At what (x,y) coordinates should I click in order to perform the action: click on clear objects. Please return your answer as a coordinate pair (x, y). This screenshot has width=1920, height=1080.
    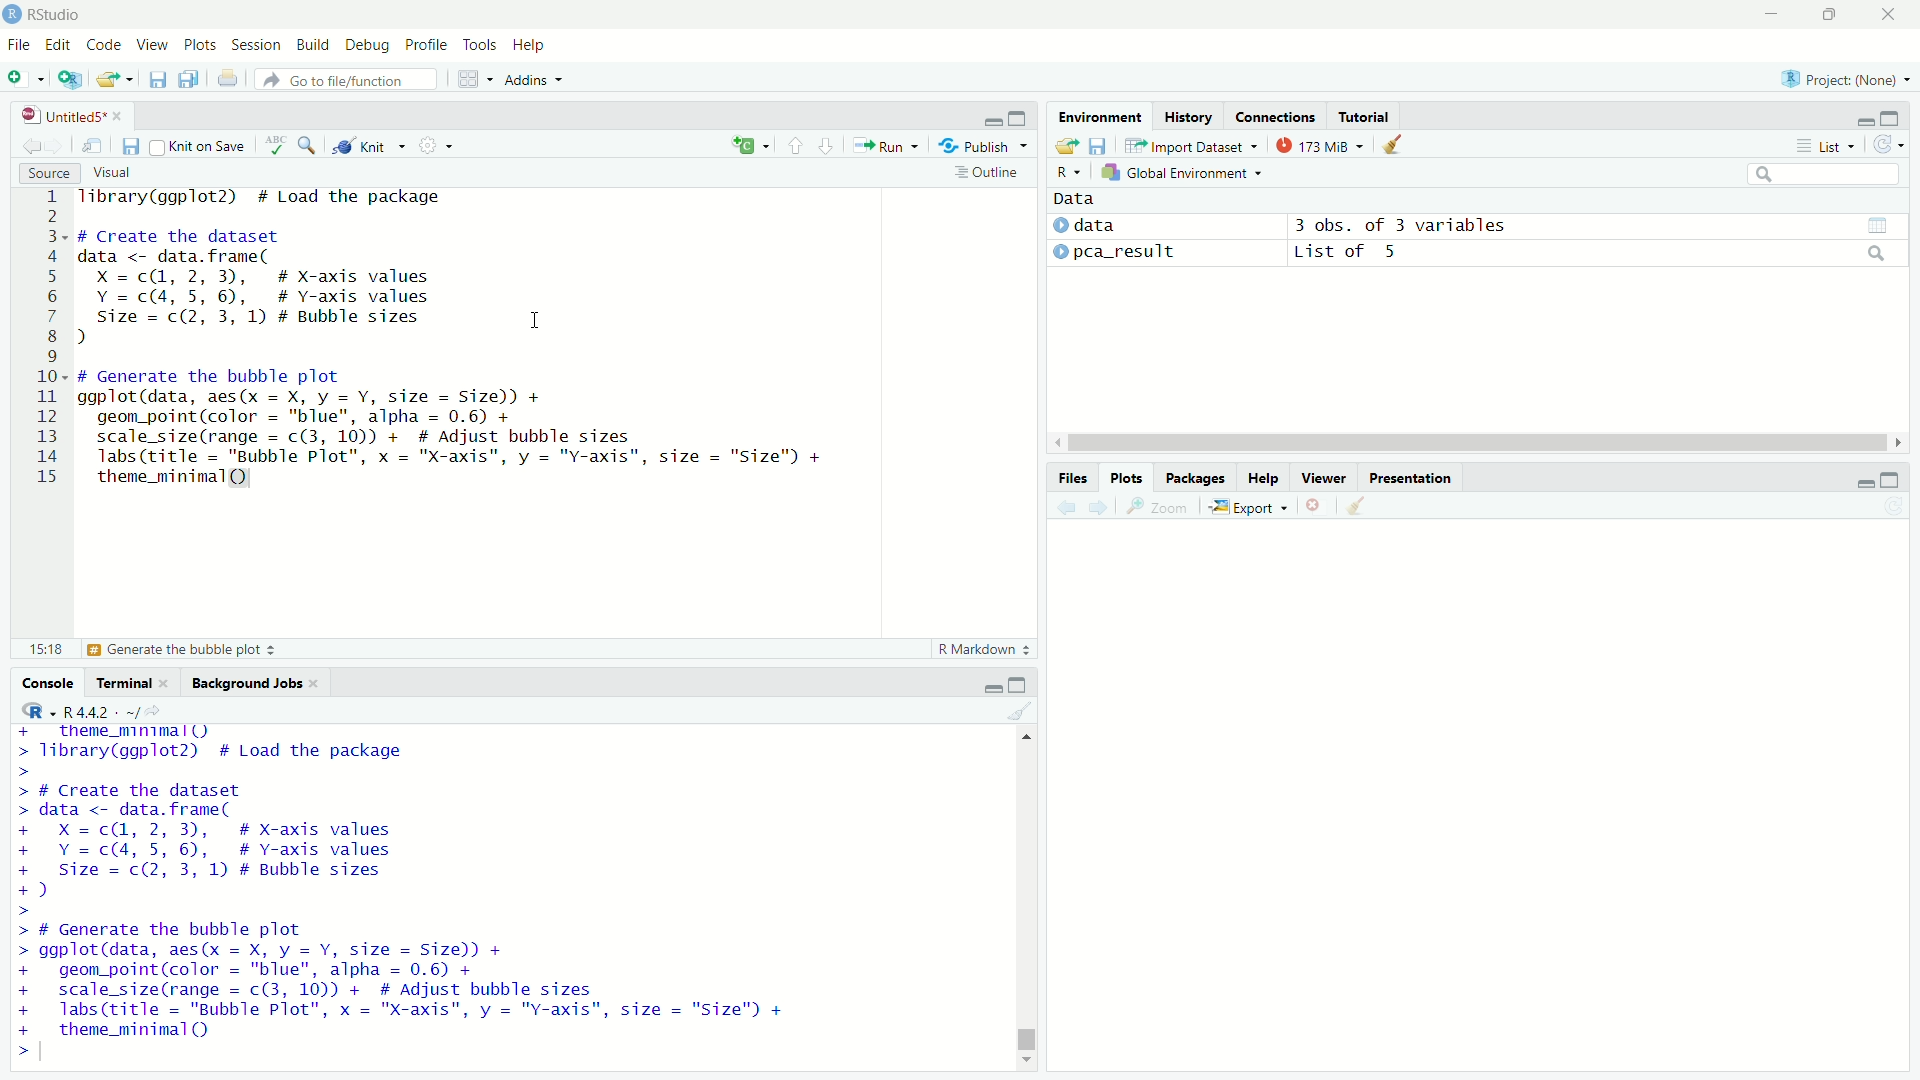
    Looking at the image, I should click on (1394, 143).